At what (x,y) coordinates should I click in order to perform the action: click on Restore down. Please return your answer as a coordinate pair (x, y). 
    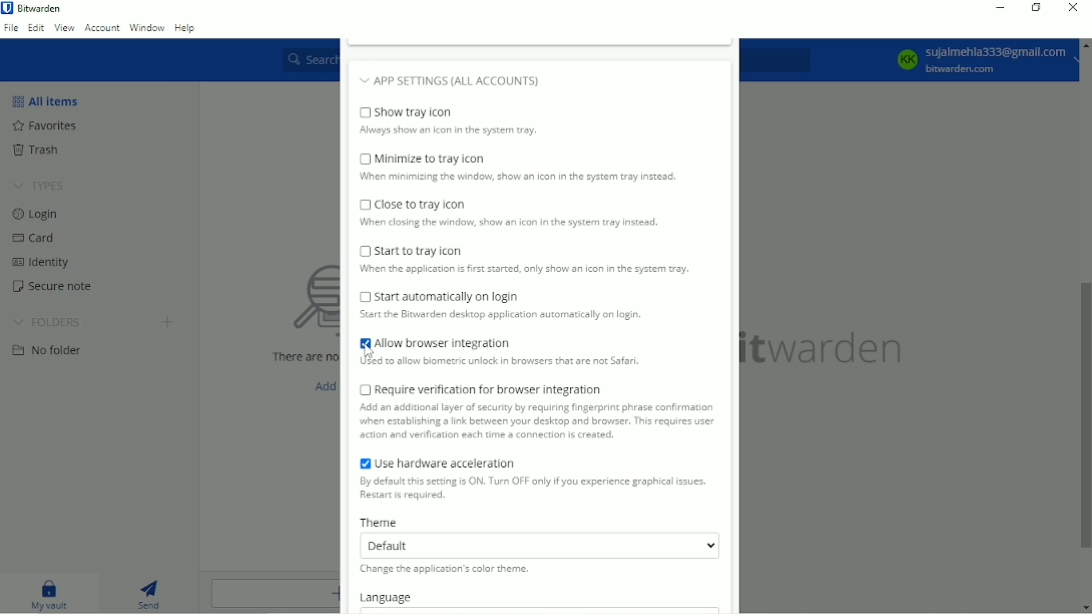
    Looking at the image, I should click on (1038, 9).